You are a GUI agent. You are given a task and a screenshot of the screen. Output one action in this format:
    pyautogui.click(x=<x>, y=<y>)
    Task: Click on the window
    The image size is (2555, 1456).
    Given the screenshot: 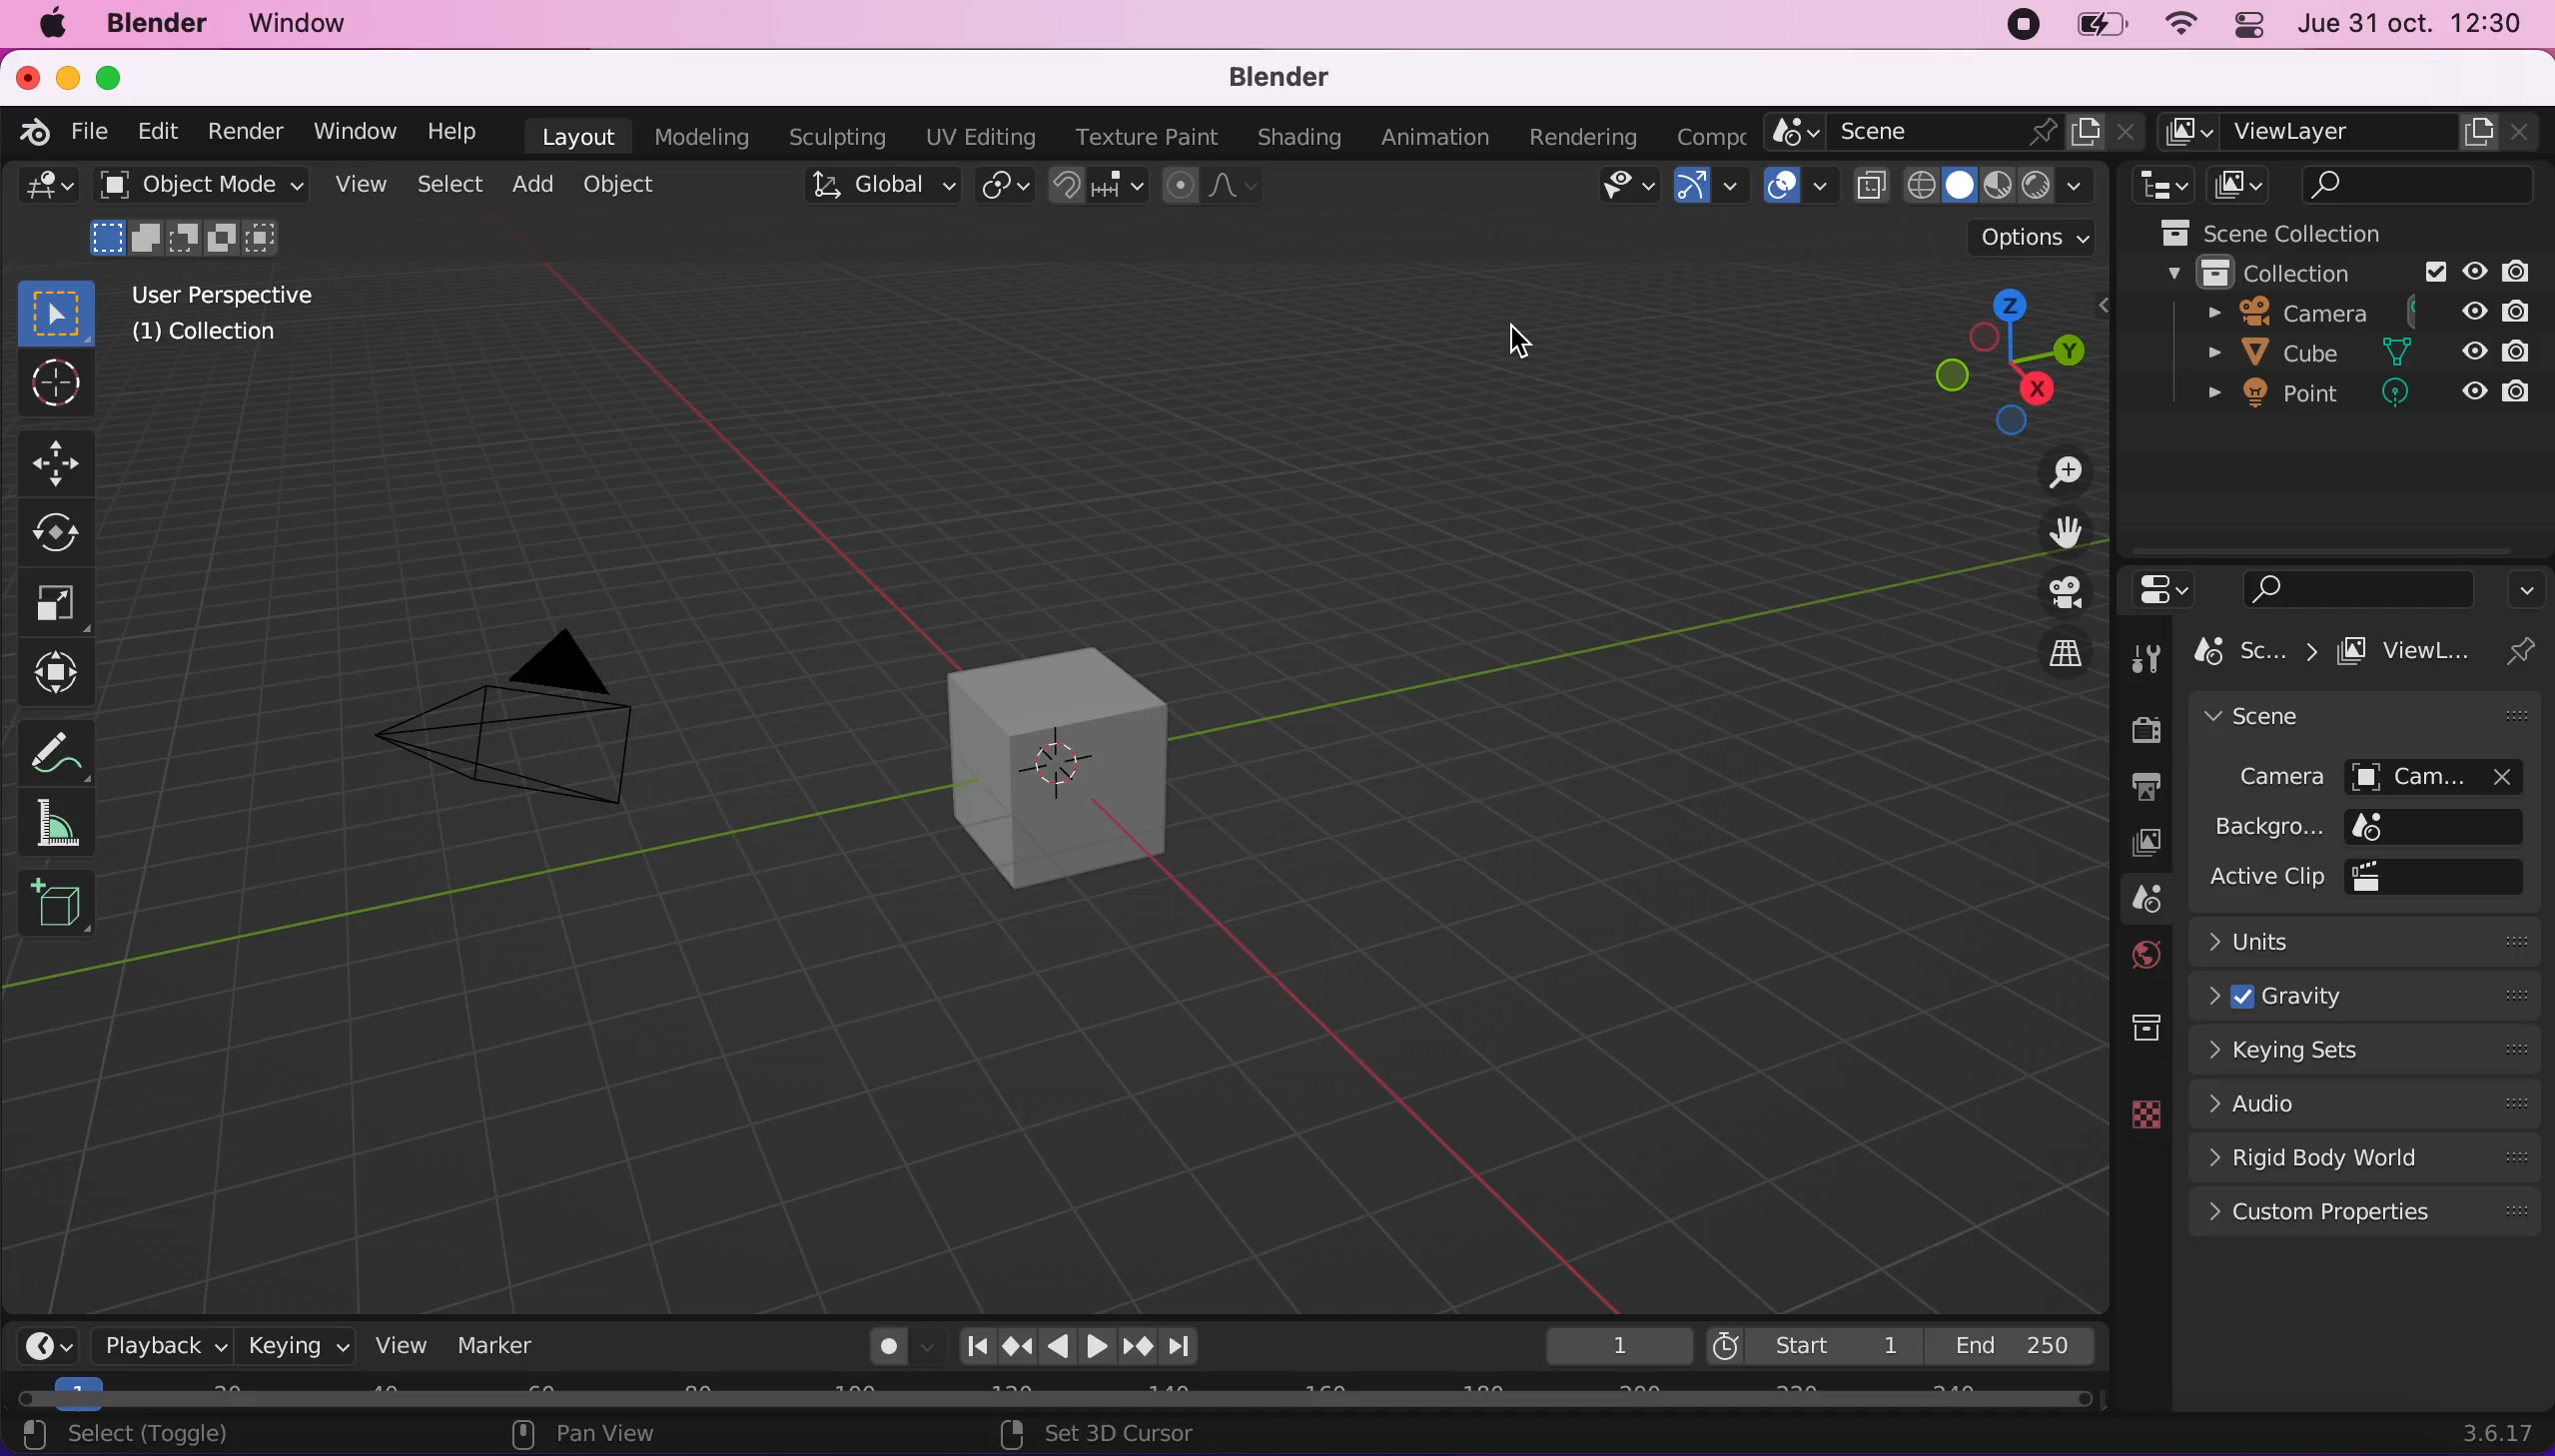 What is the action you would take?
    pyautogui.click(x=319, y=26)
    